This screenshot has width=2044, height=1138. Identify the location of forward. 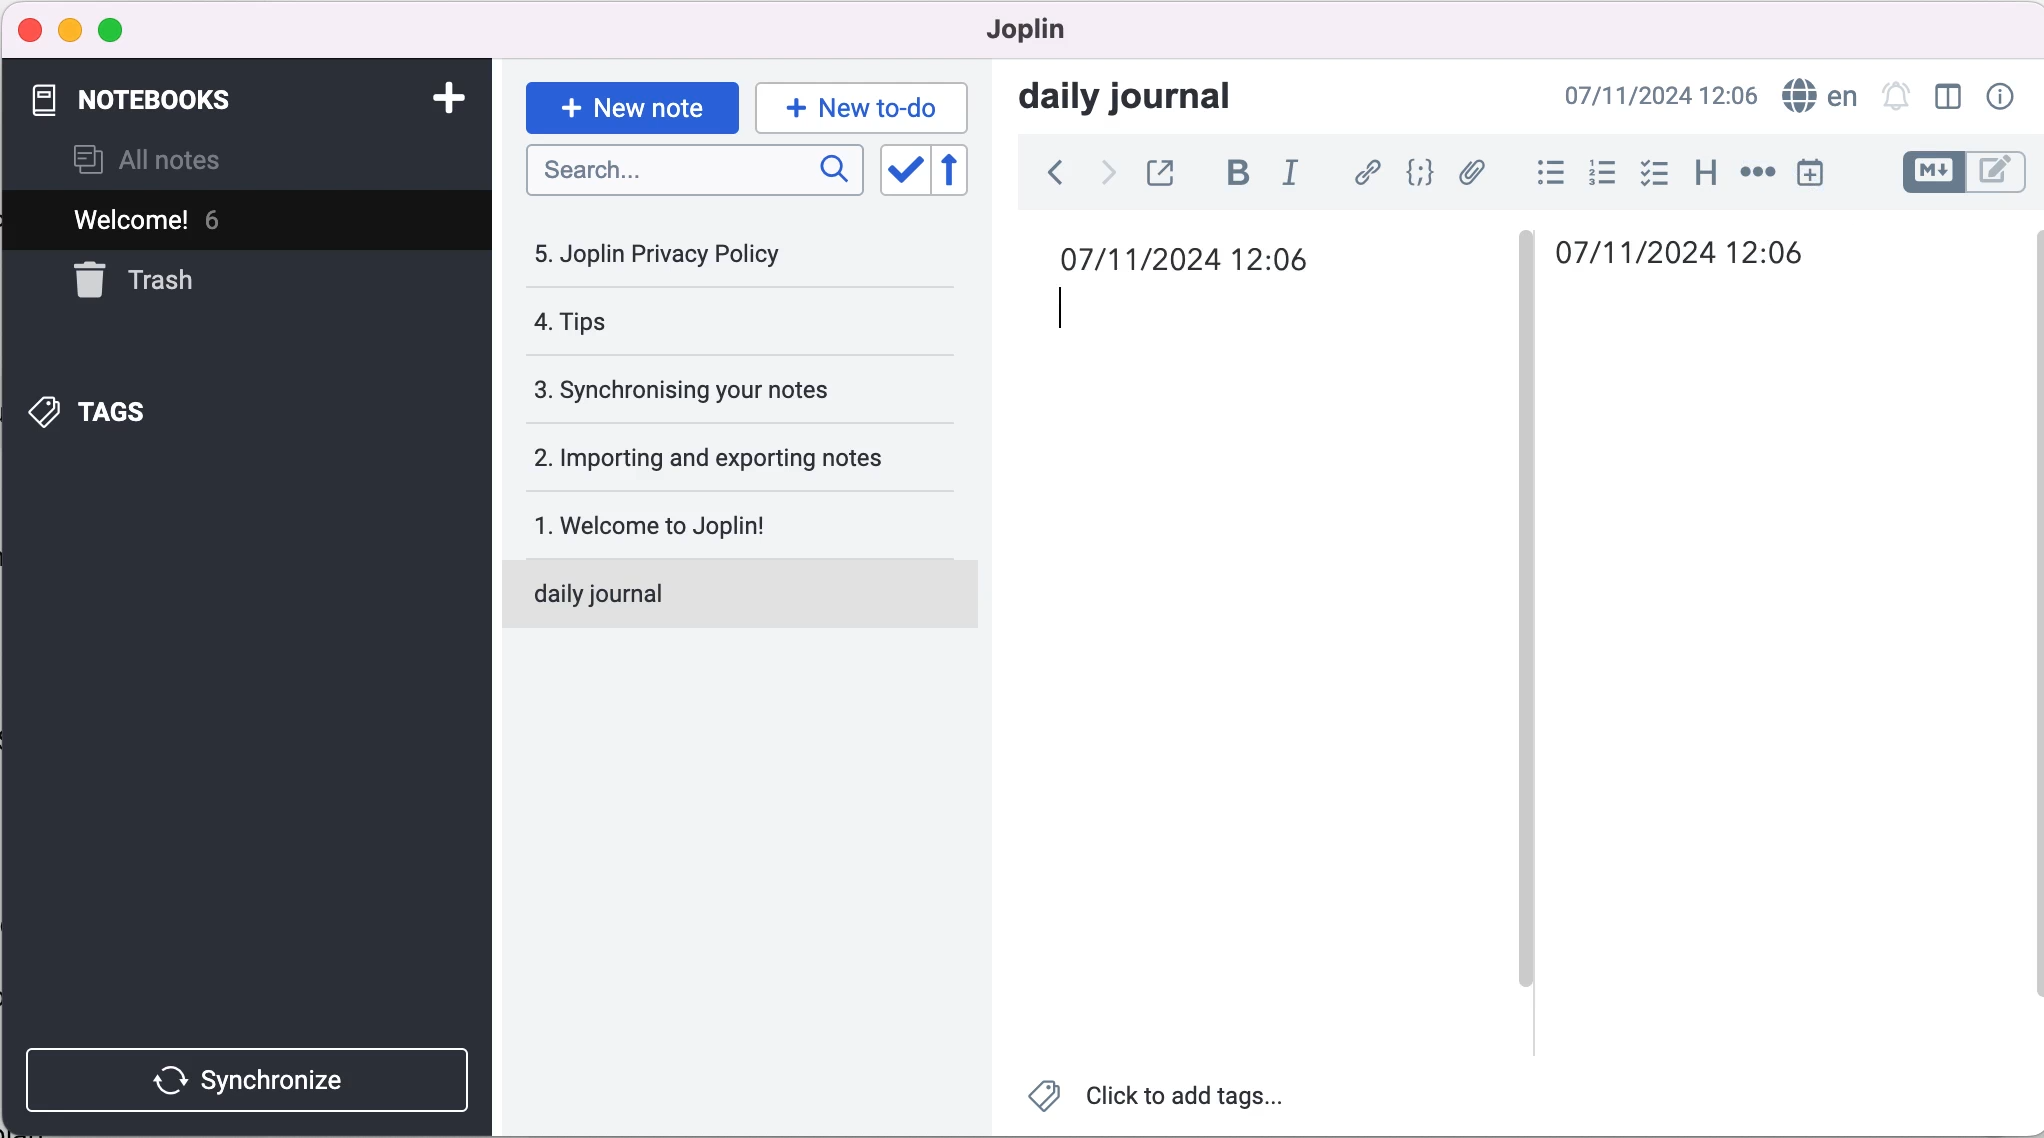
(1105, 172).